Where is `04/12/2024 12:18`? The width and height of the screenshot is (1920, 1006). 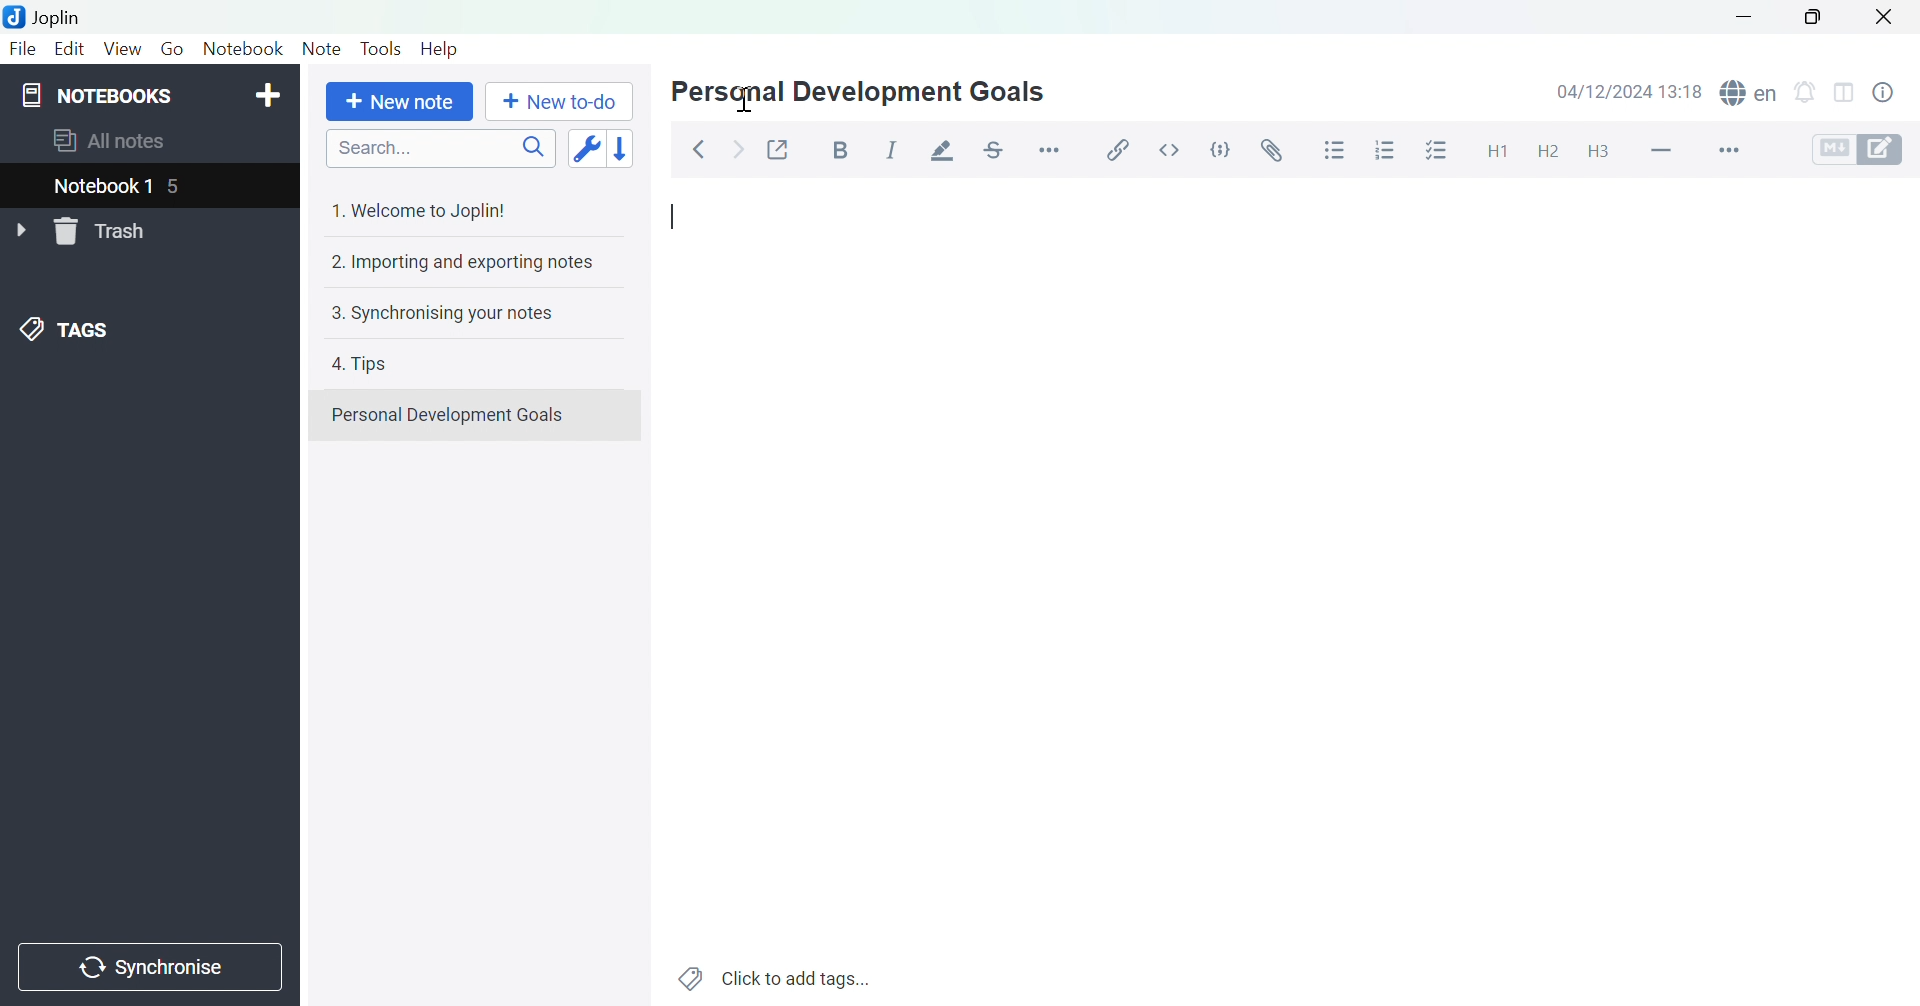
04/12/2024 12:18 is located at coordinates (1630, 91).